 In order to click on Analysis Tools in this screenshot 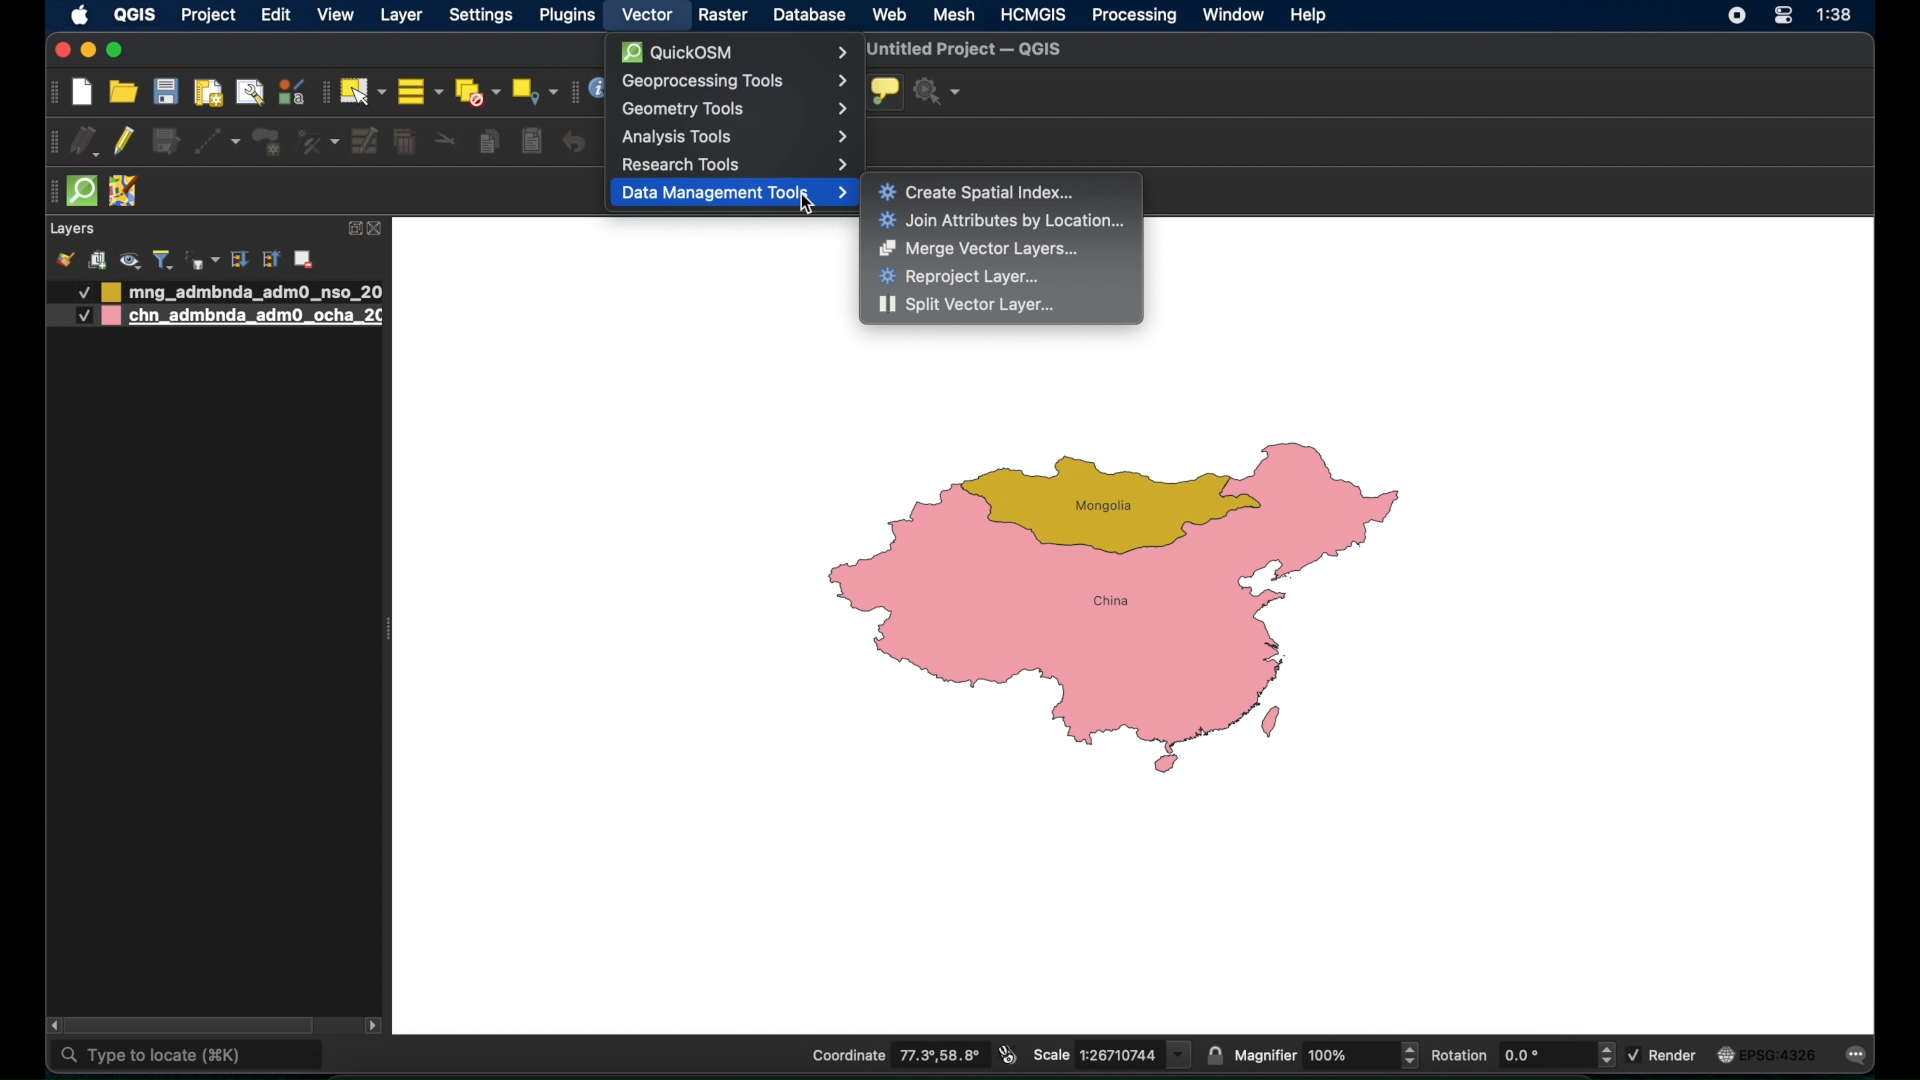, I will do `click(736, 137)`.